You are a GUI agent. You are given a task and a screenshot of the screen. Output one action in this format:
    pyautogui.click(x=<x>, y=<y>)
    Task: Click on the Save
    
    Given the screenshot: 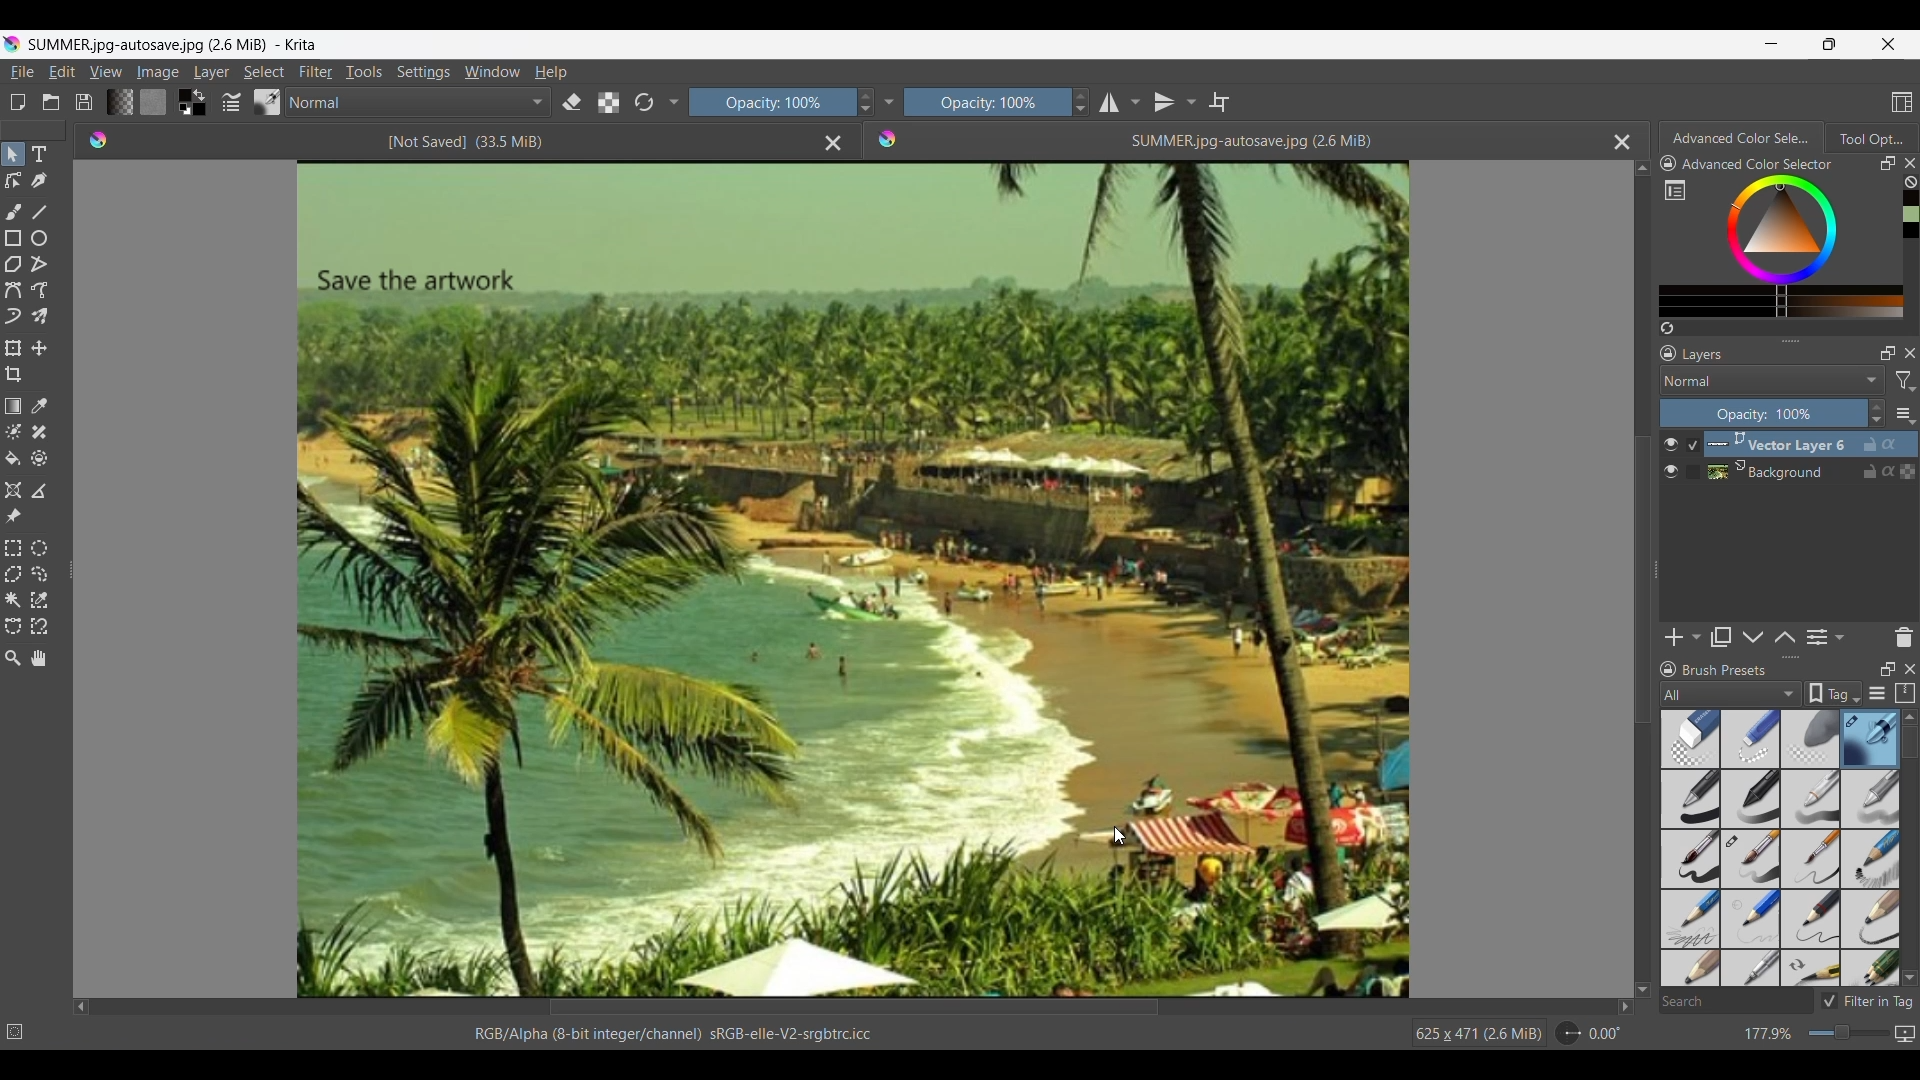 What is the action you would take?
    pyautogui.click(x=84, y=102)
    